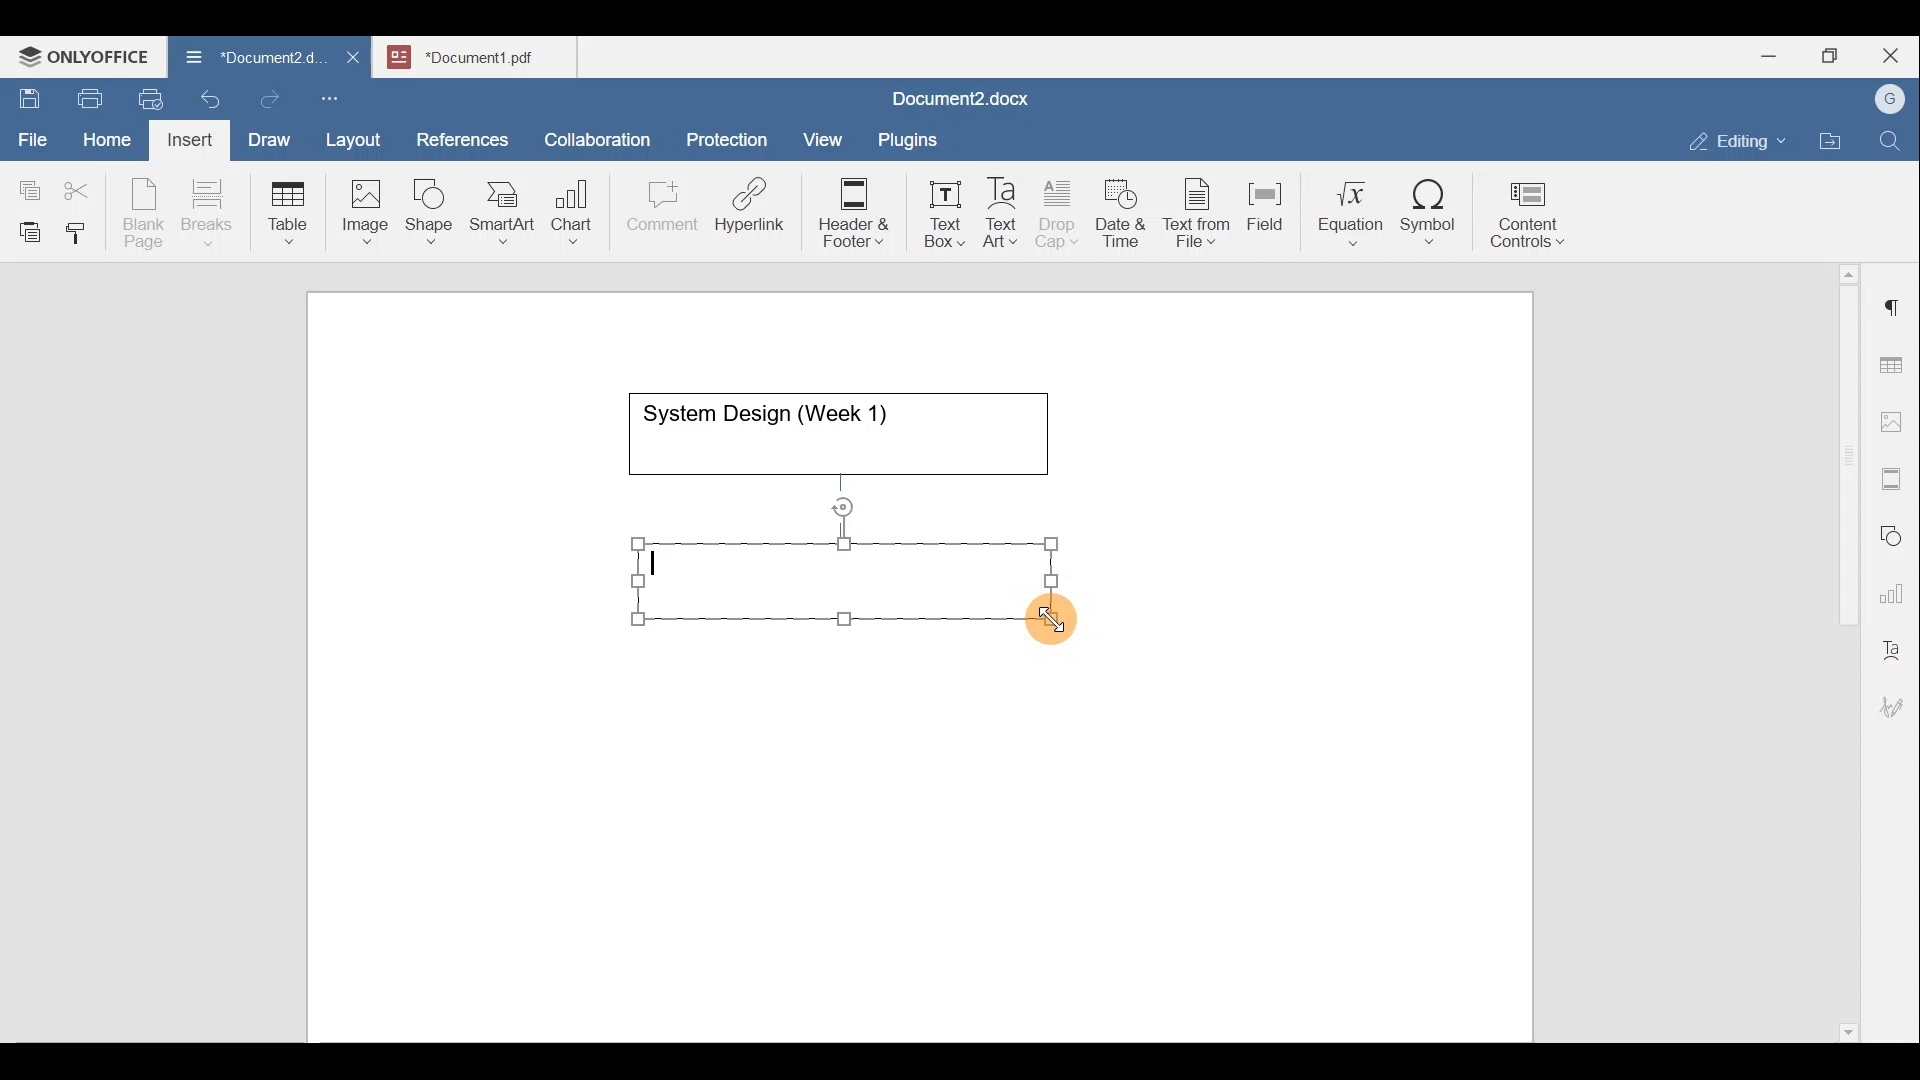 This screenshot has width=1920, height=1080. I want to click on Document name, so click(956, 101).